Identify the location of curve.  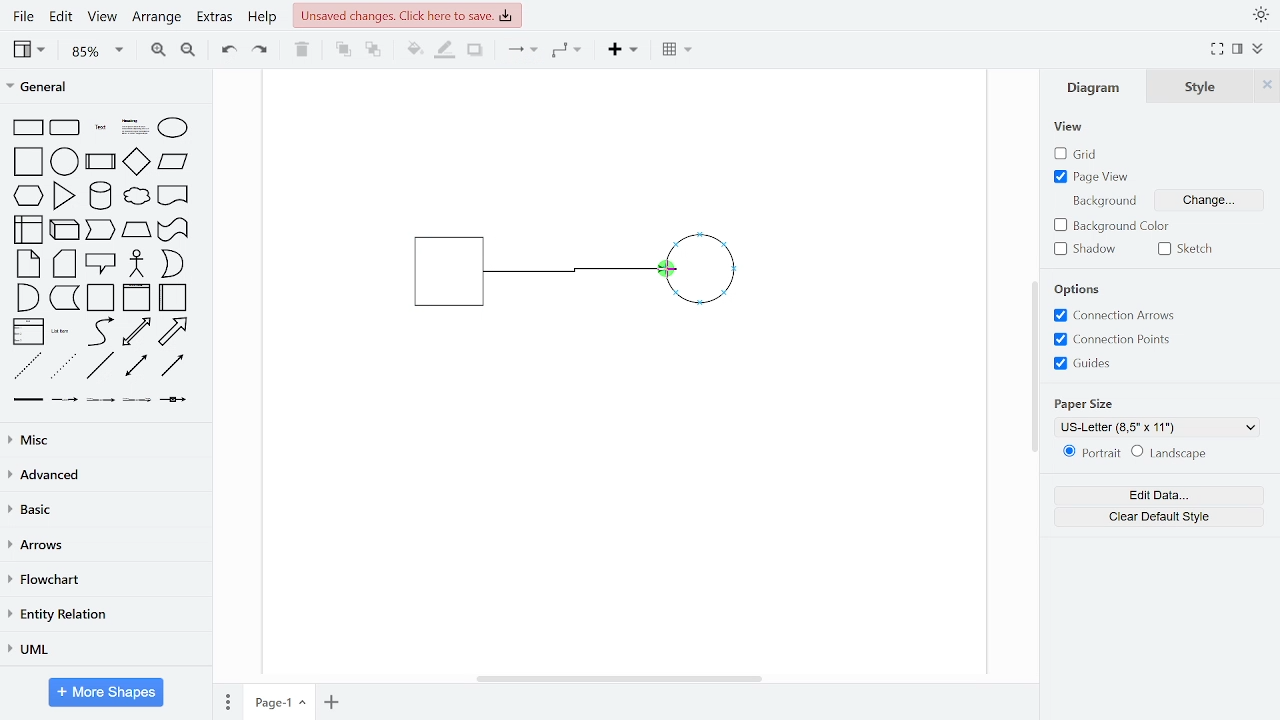
(101, 331).